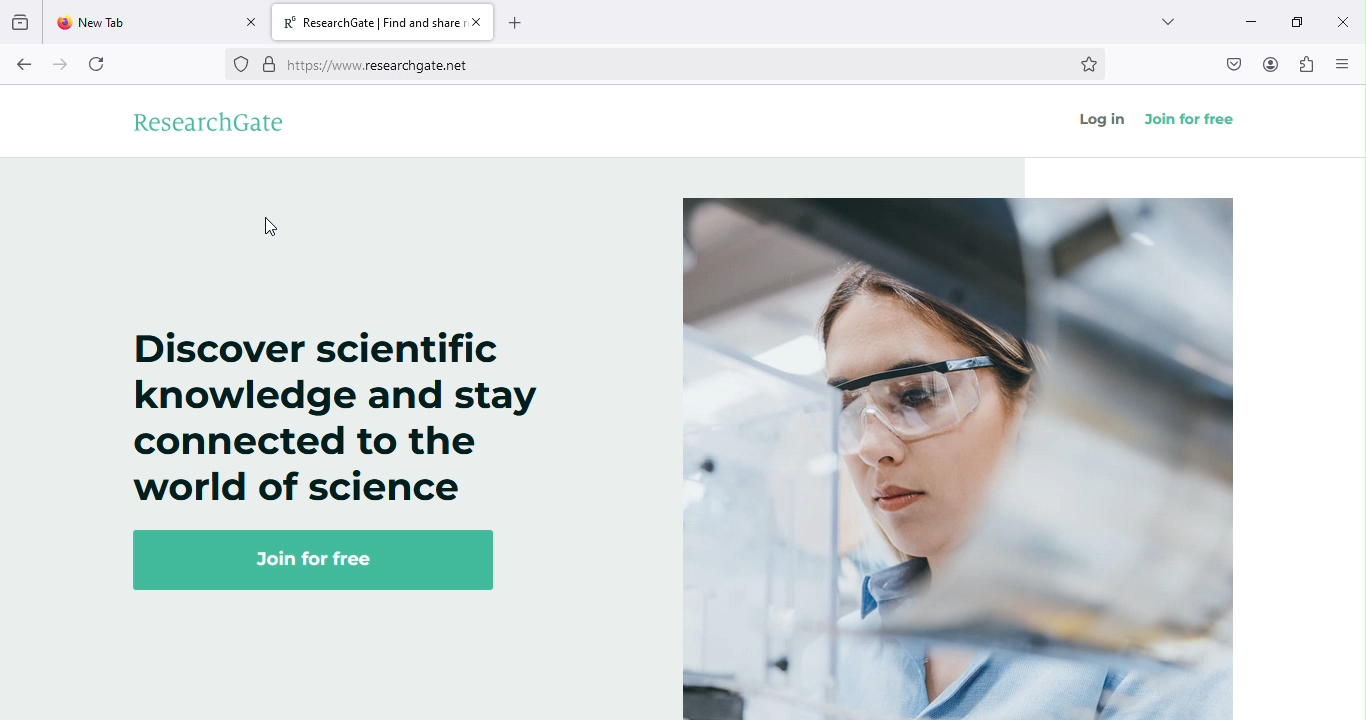  What do you see at coordinates (1232, 65) in the screenshot?
I see `save to pocket` at bounding box center [1232, 65].